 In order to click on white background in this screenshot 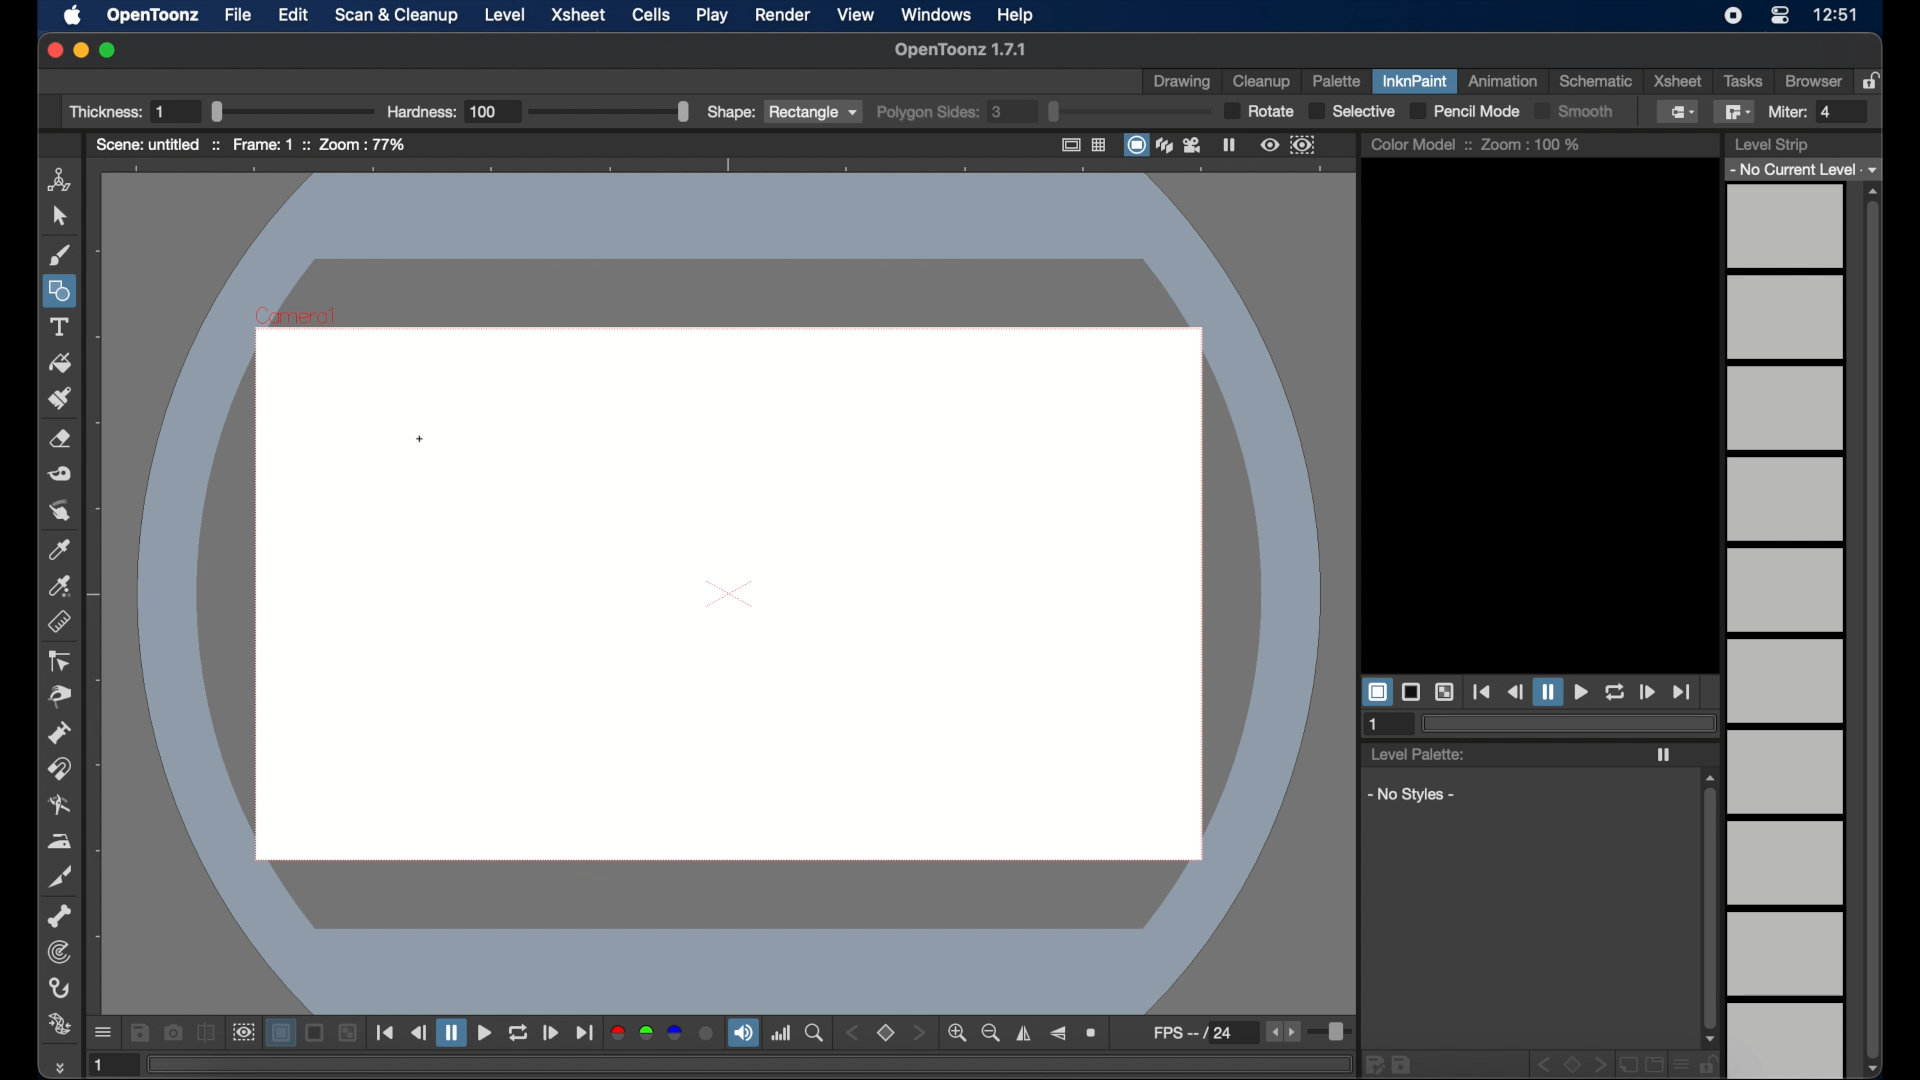, I will do `click(280, 1033)`.